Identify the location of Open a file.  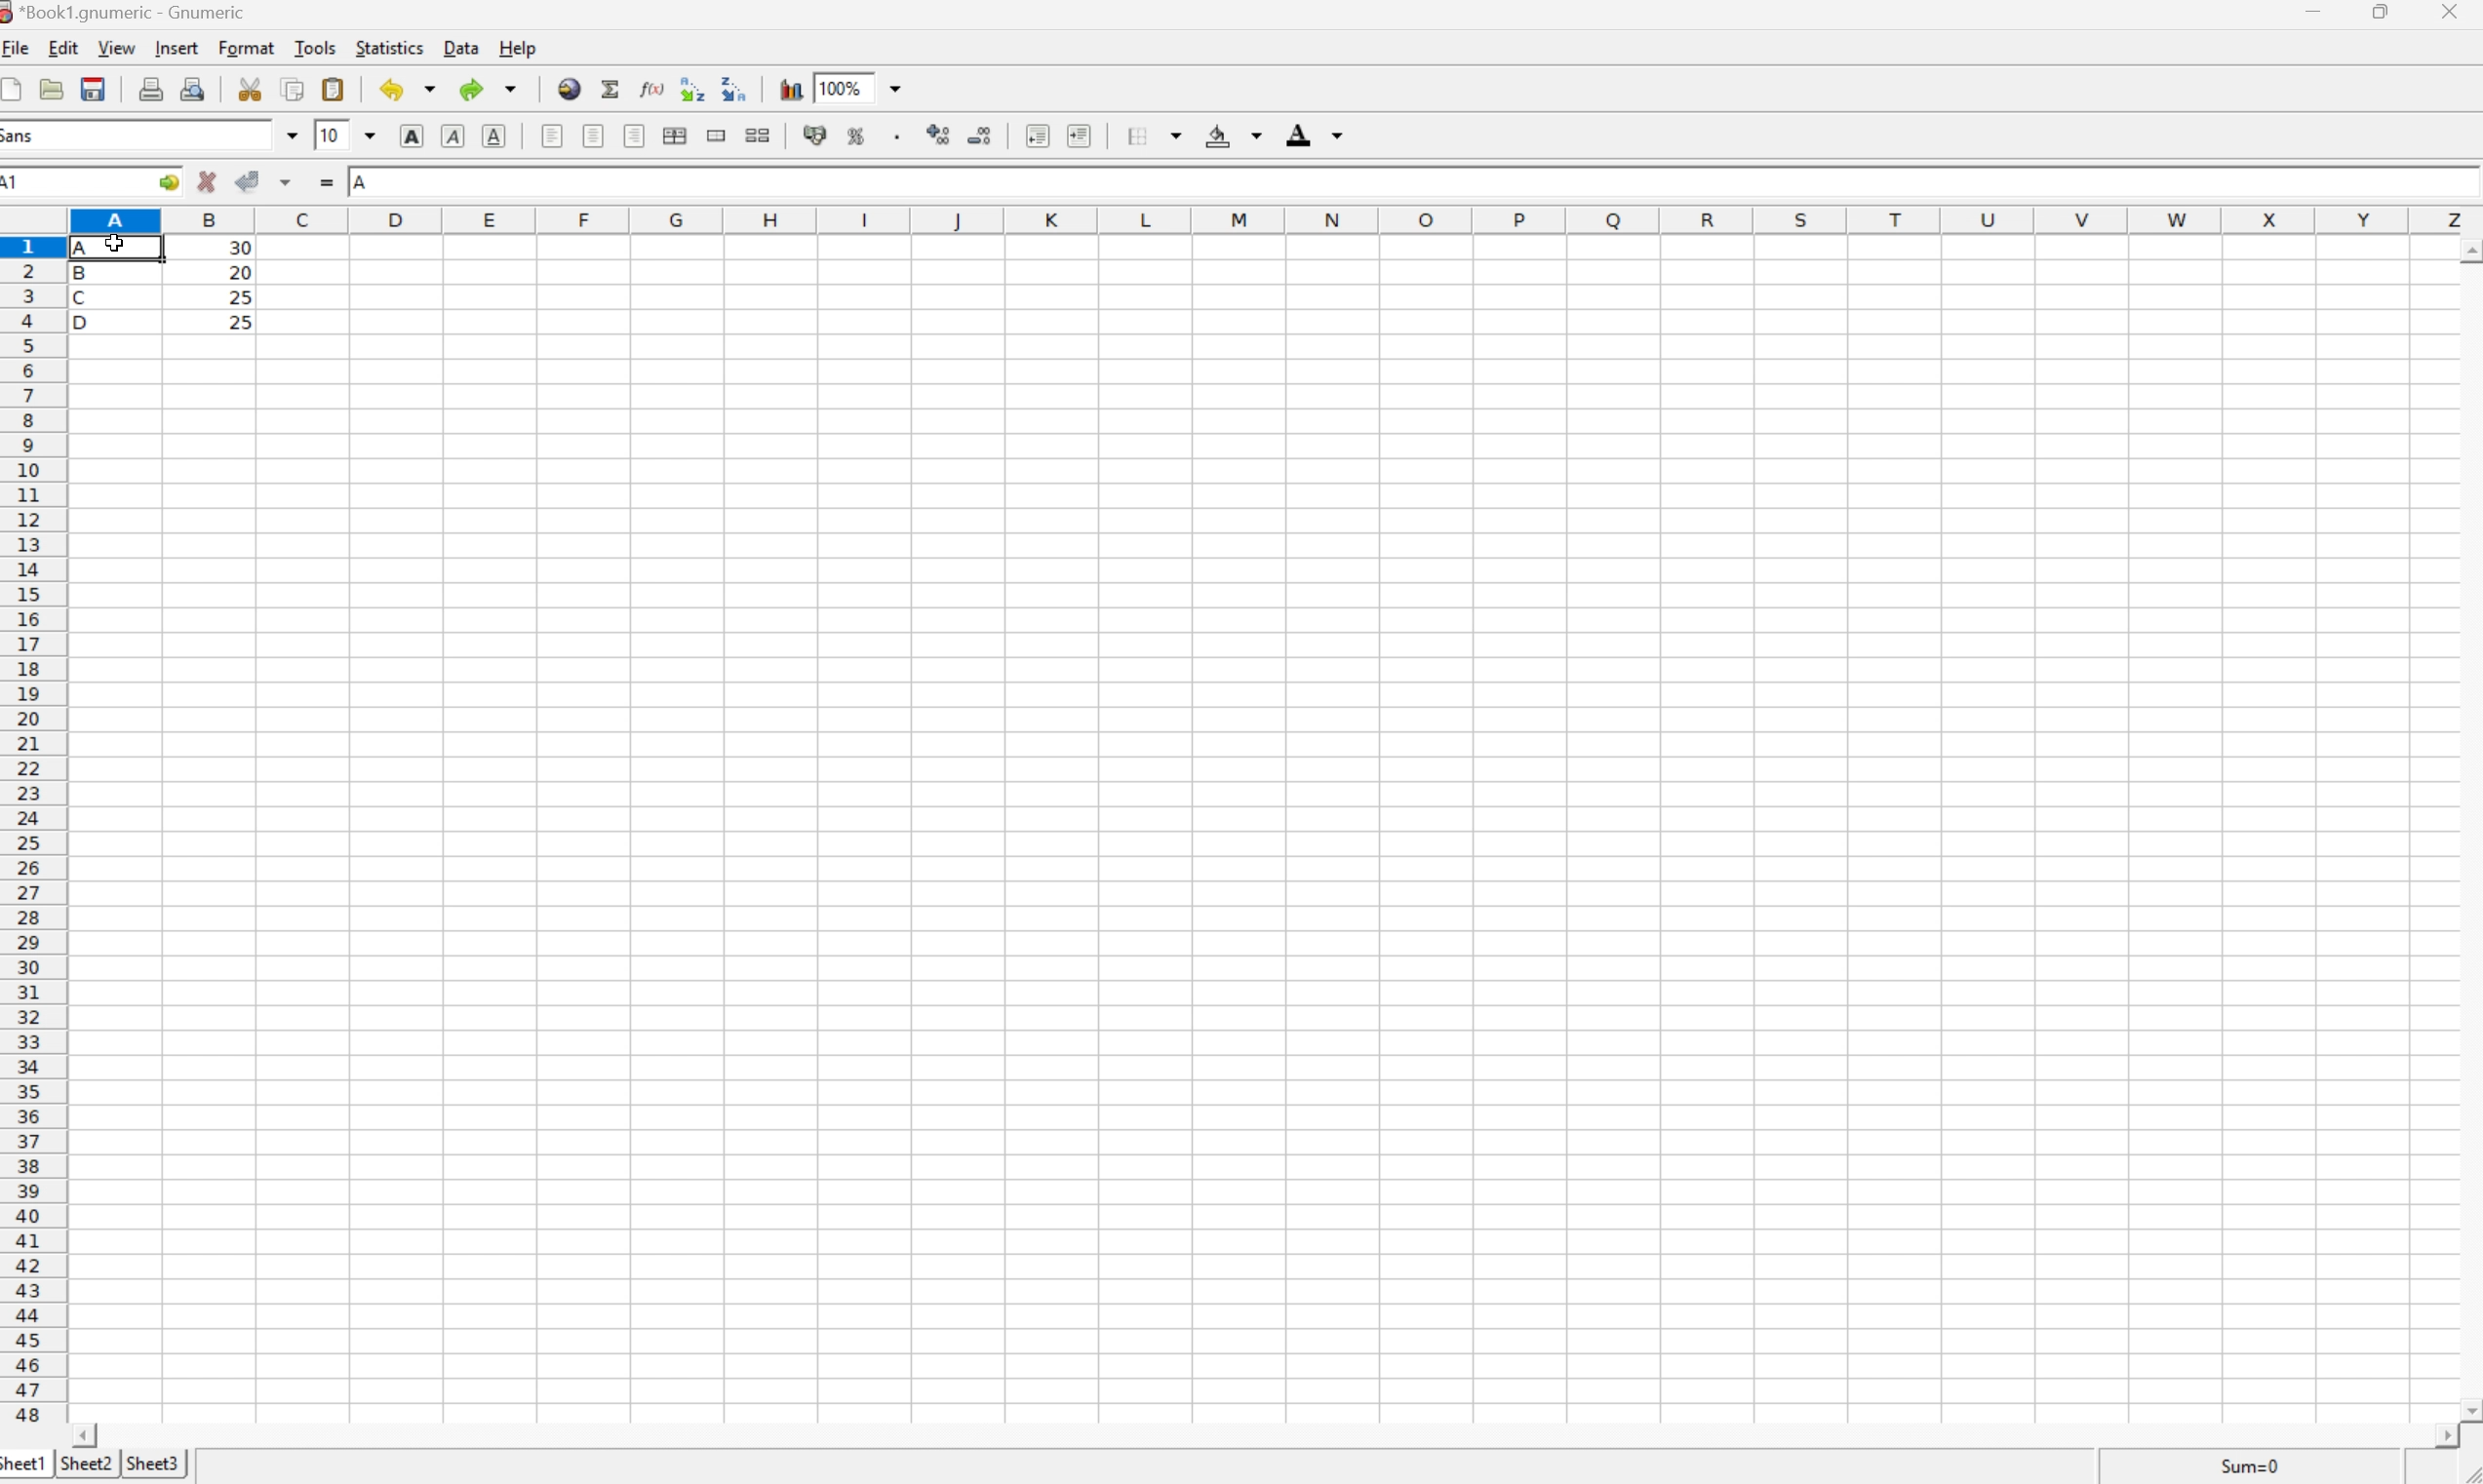
(51, 88).